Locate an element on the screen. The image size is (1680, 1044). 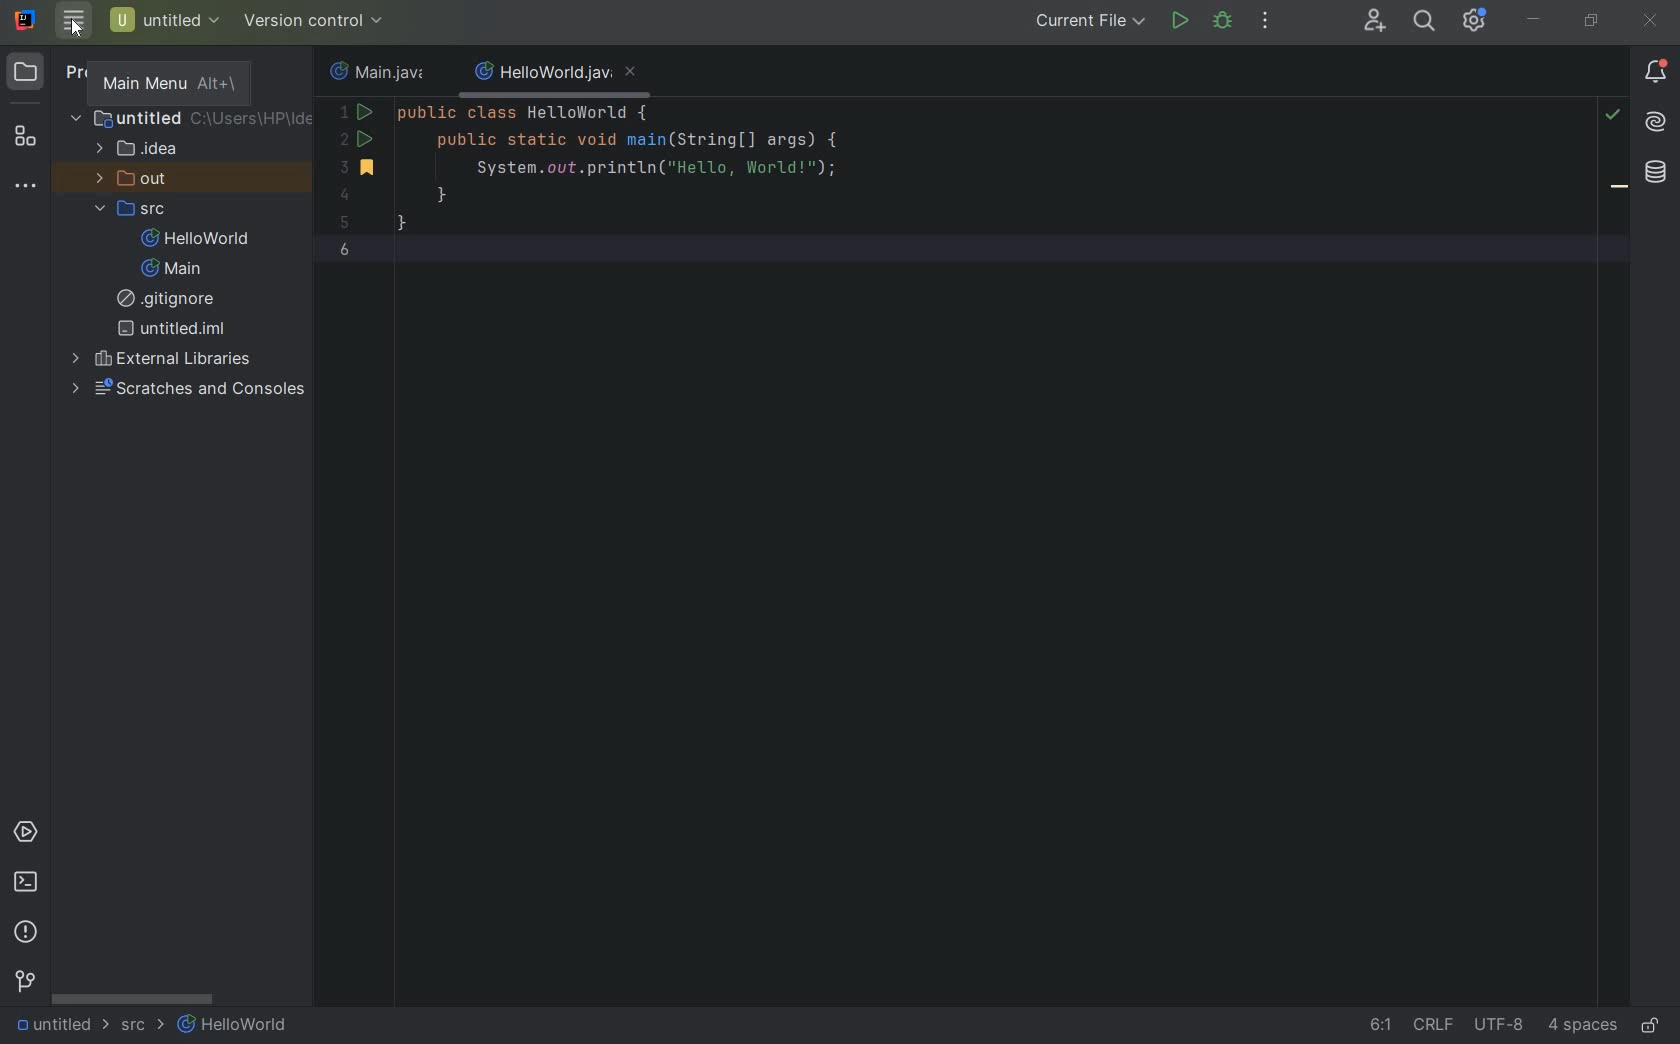
AI Assistant is located at coordinates (1657, 123).